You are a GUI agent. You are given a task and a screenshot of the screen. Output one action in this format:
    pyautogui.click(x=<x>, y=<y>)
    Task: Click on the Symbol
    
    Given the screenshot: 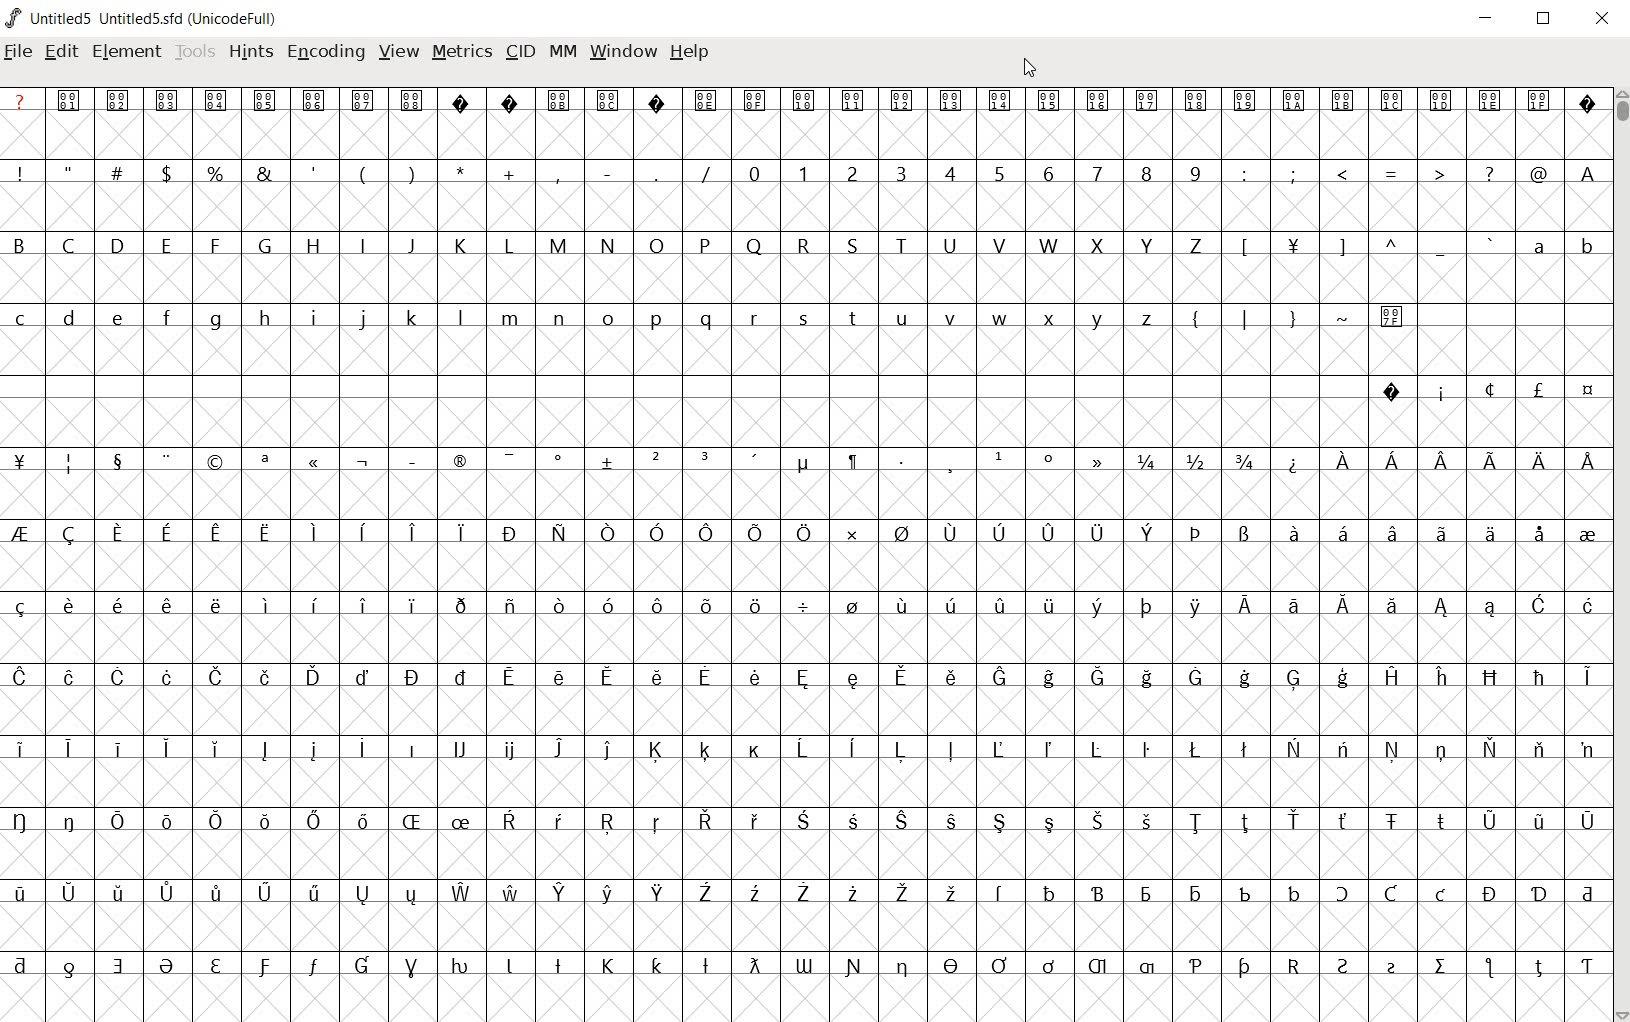 What is the action you would take?
    pyautogui.click(x=1344, y=966)
    